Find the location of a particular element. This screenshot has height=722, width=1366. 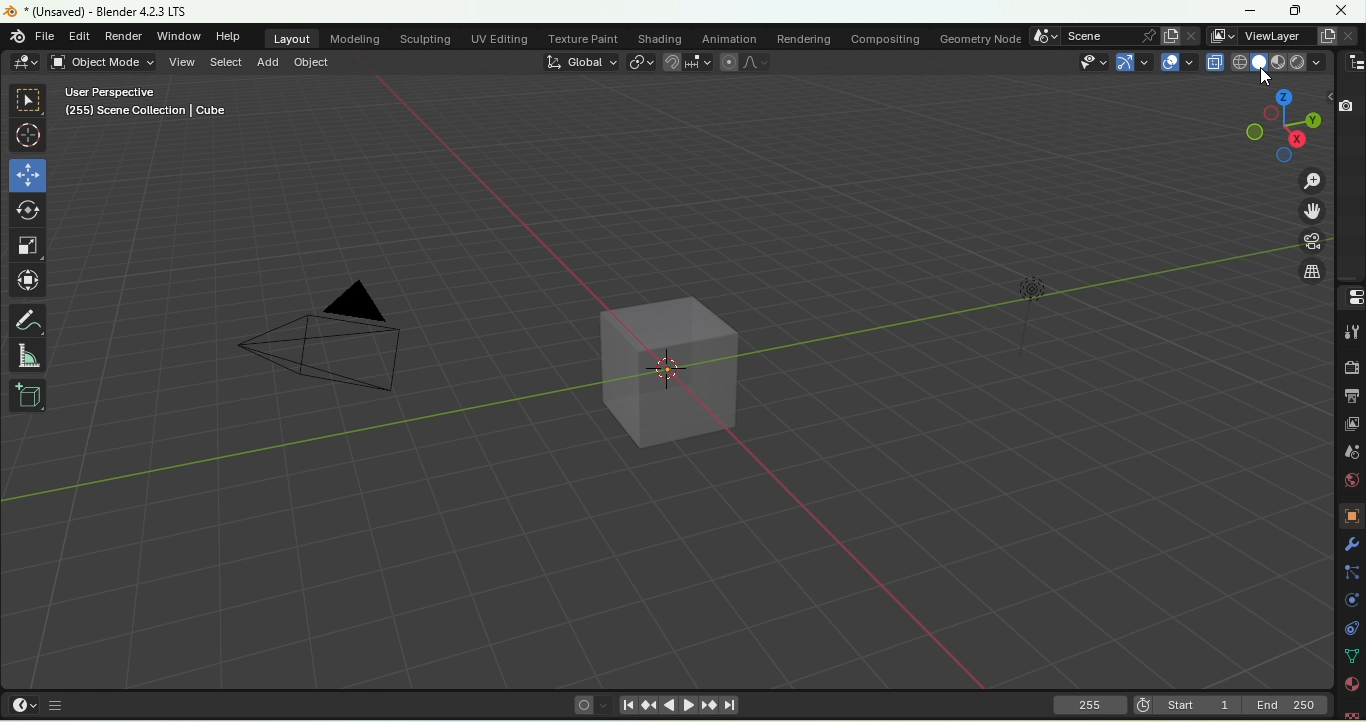

Compositing is located at coordinates (885, 38).